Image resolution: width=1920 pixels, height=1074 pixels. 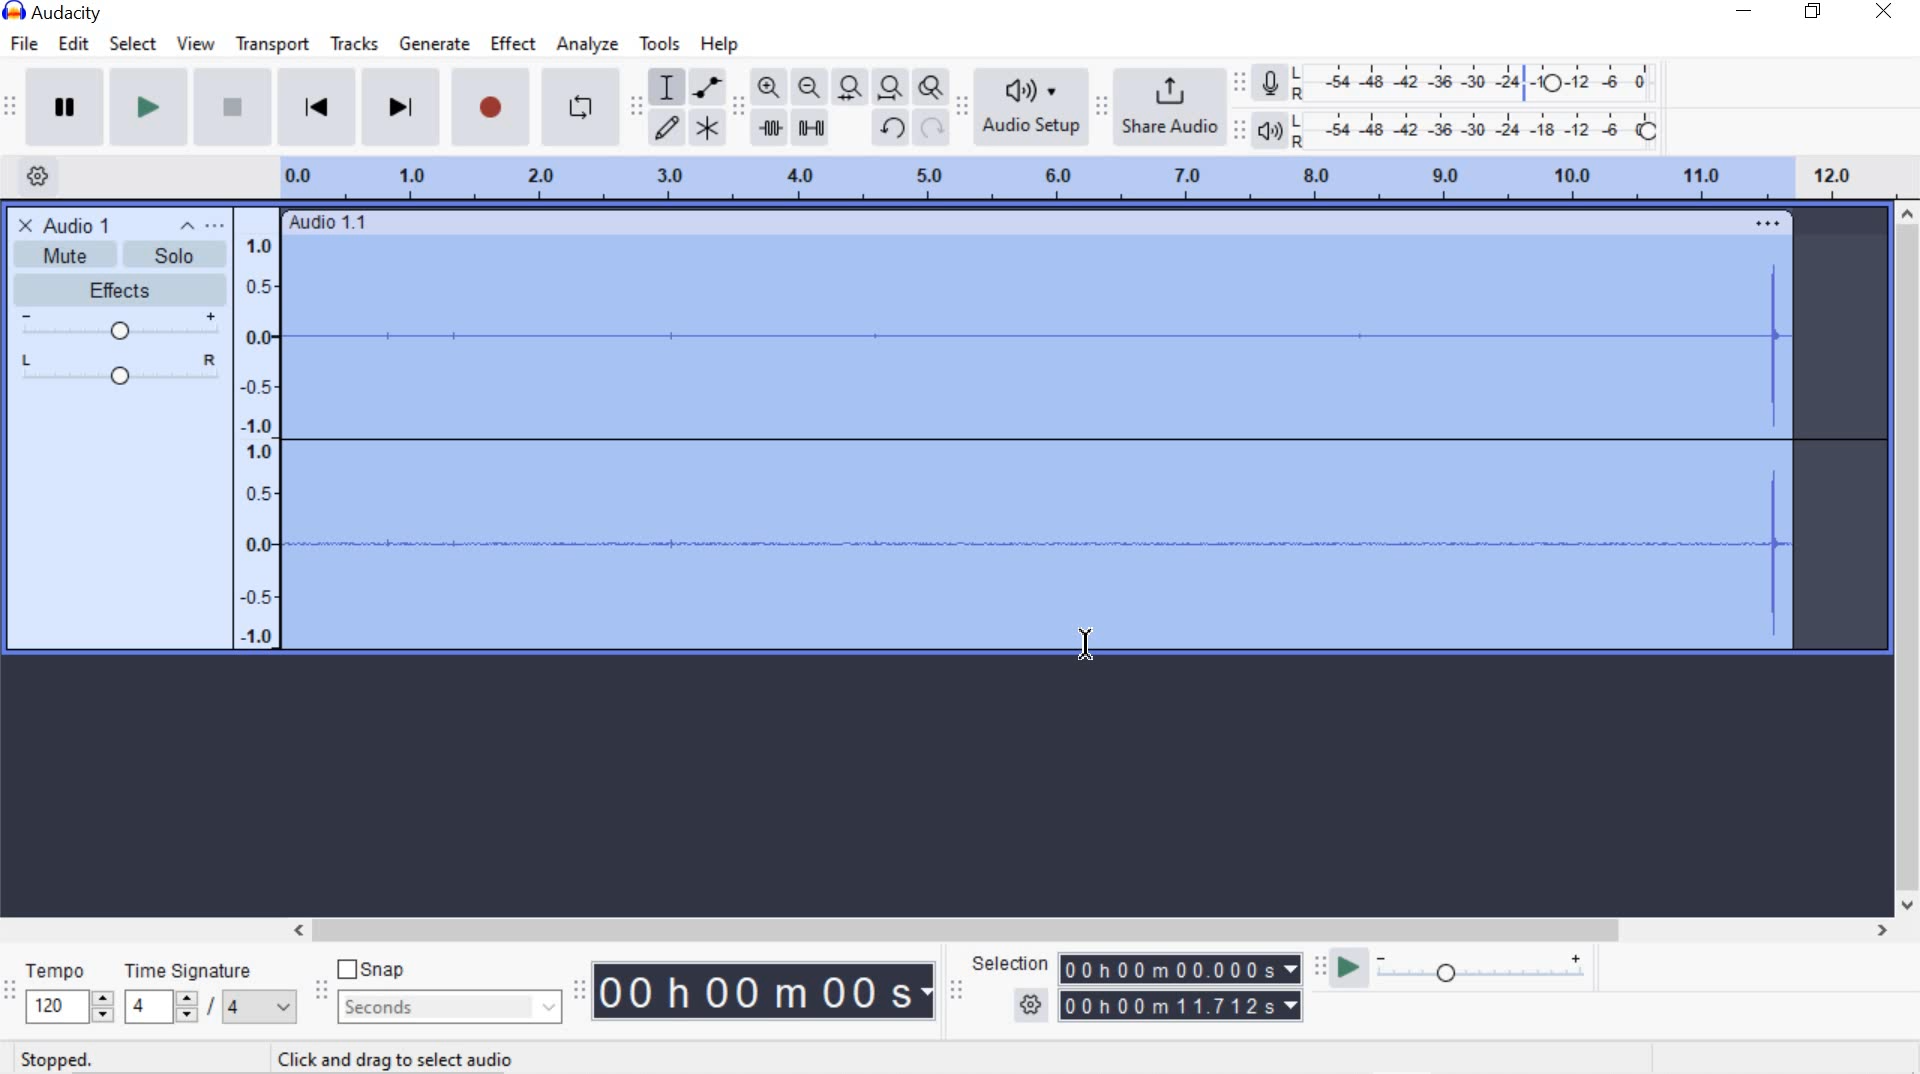 I want to click on analyze, so click(x=588, y=44).